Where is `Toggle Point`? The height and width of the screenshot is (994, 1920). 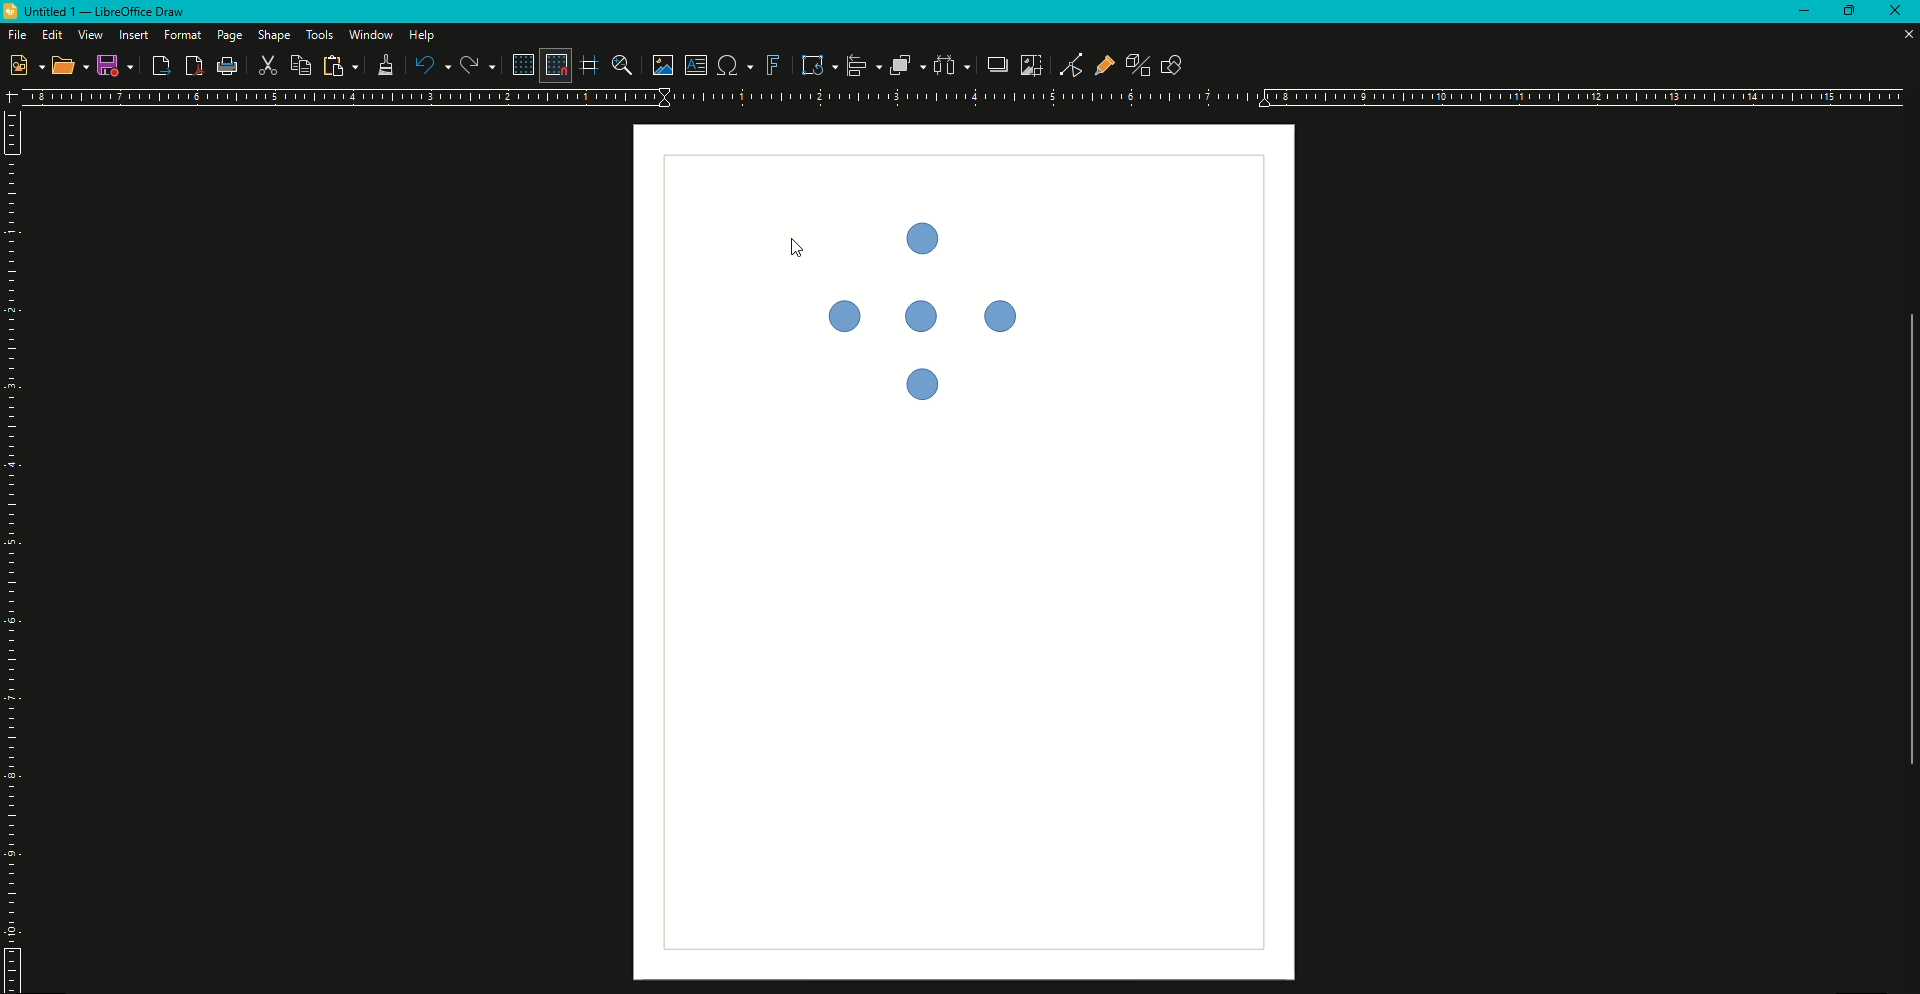 Toggle Point is located at coordinates (1069, 65).